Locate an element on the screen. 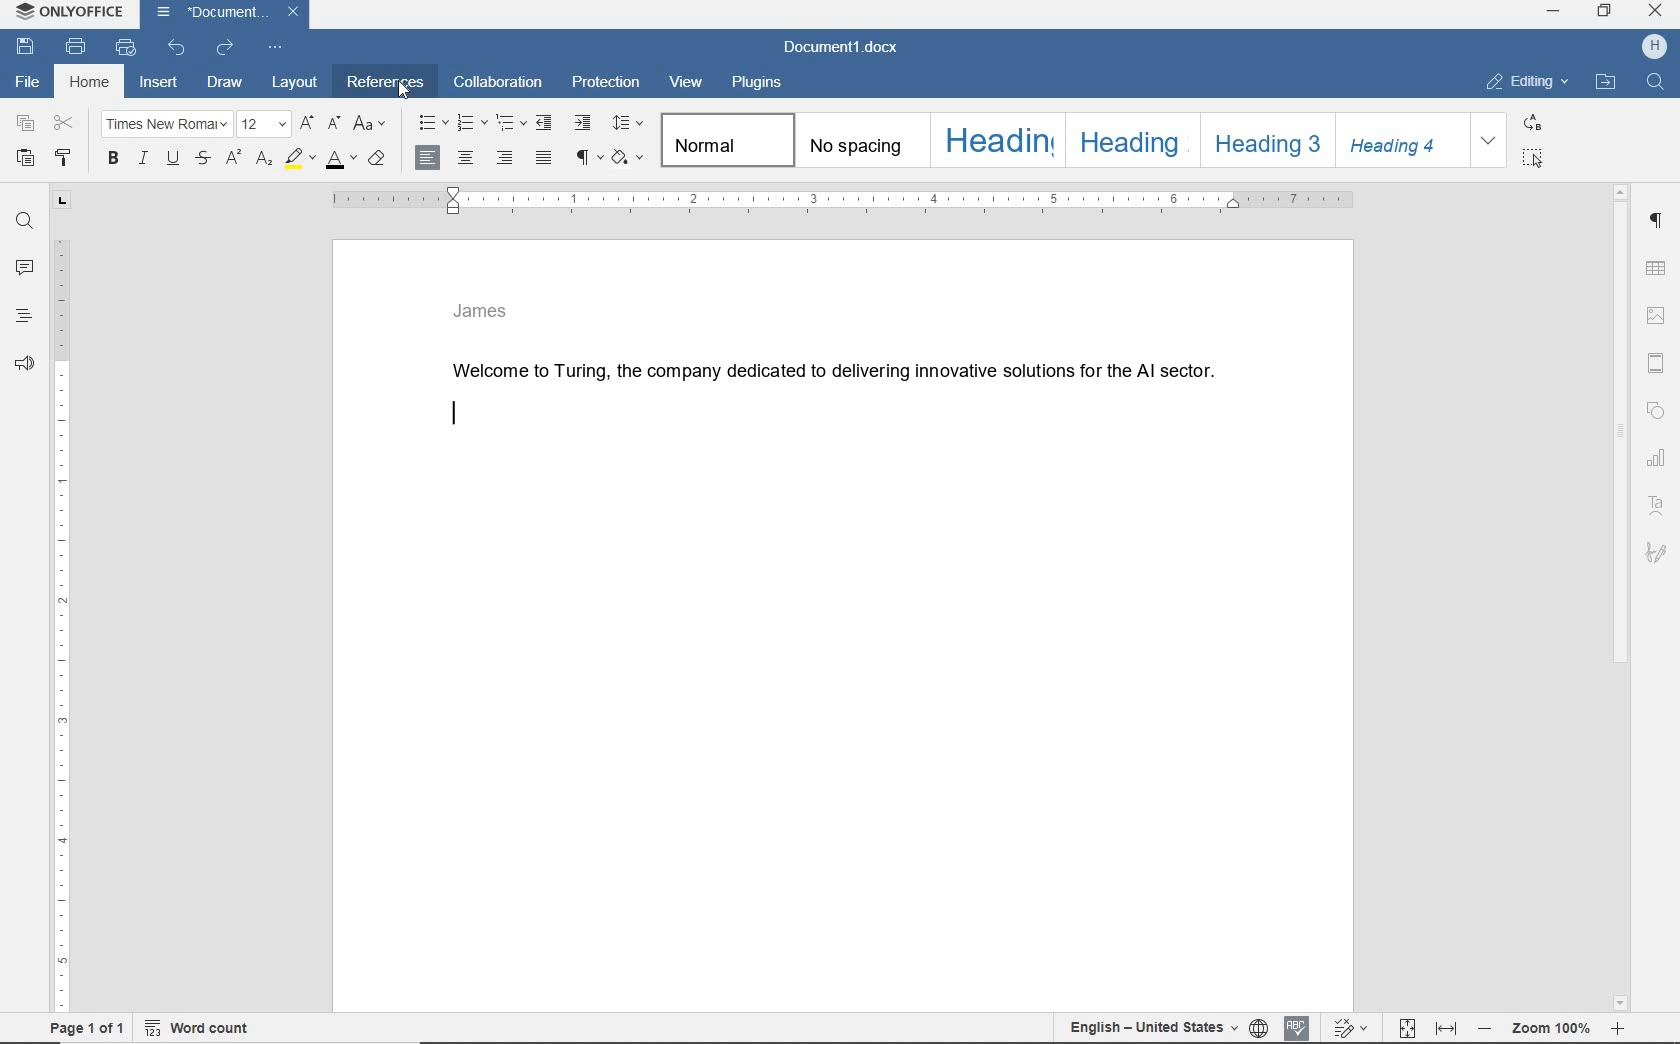 Image resolution: width=1680 pixels, height=1044 pixels. save is located at coordinates (24, 46).